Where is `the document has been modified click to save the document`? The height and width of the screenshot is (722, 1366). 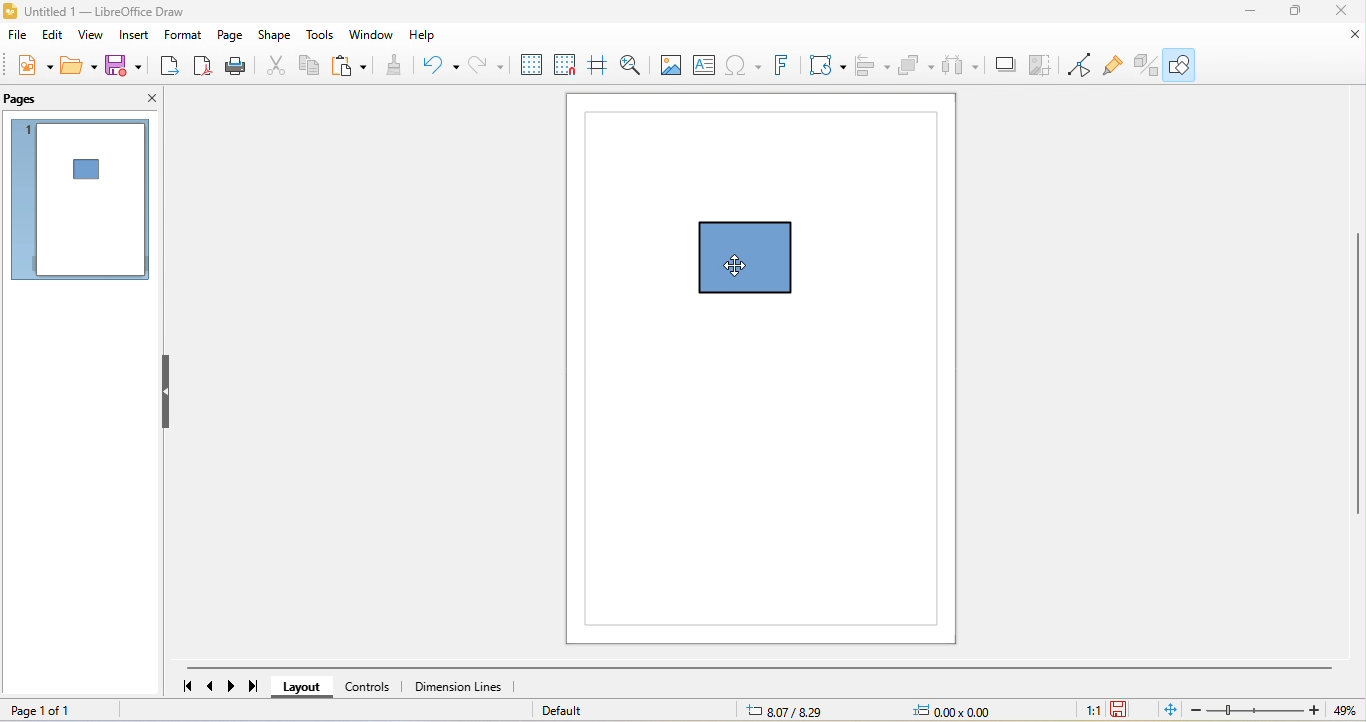
the document has been modified click to save the document is located at coordinates (1123, 710).